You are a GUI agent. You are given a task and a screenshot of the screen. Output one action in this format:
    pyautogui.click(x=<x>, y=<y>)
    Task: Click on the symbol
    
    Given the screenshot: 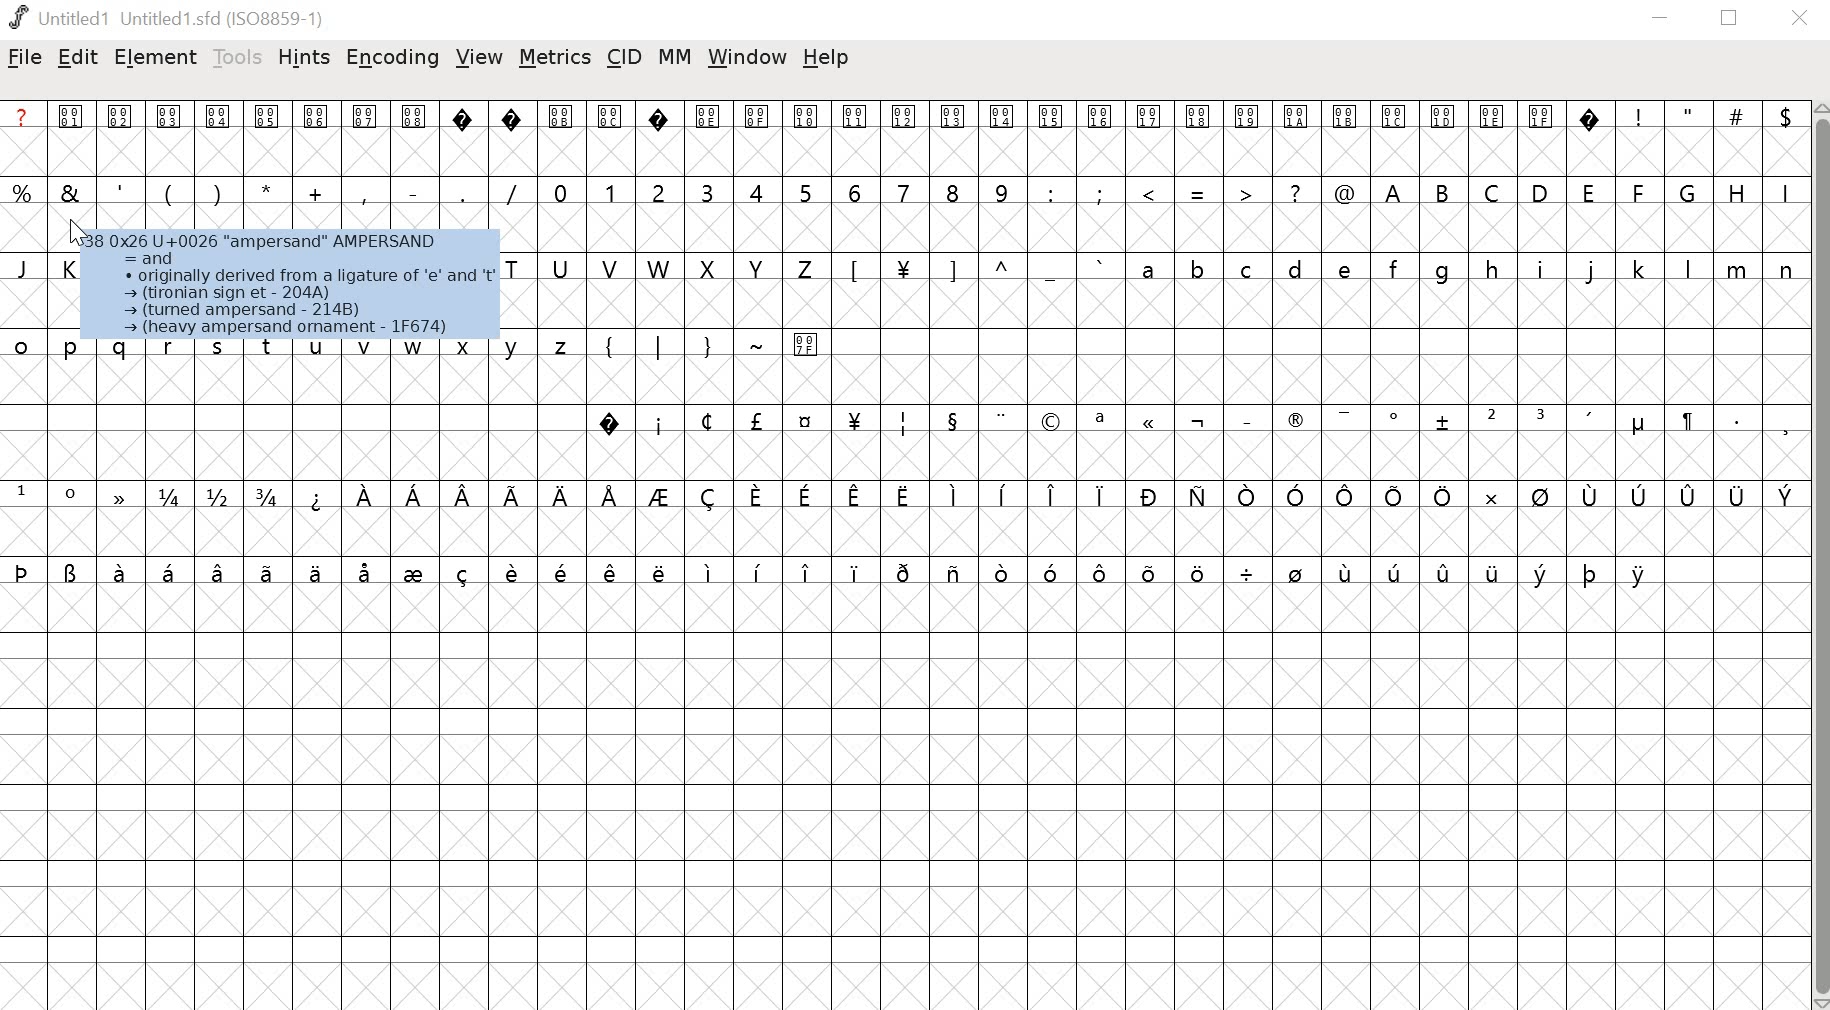 What is the action you would take?
    pyautogui.click(x=1446, y=568)
    